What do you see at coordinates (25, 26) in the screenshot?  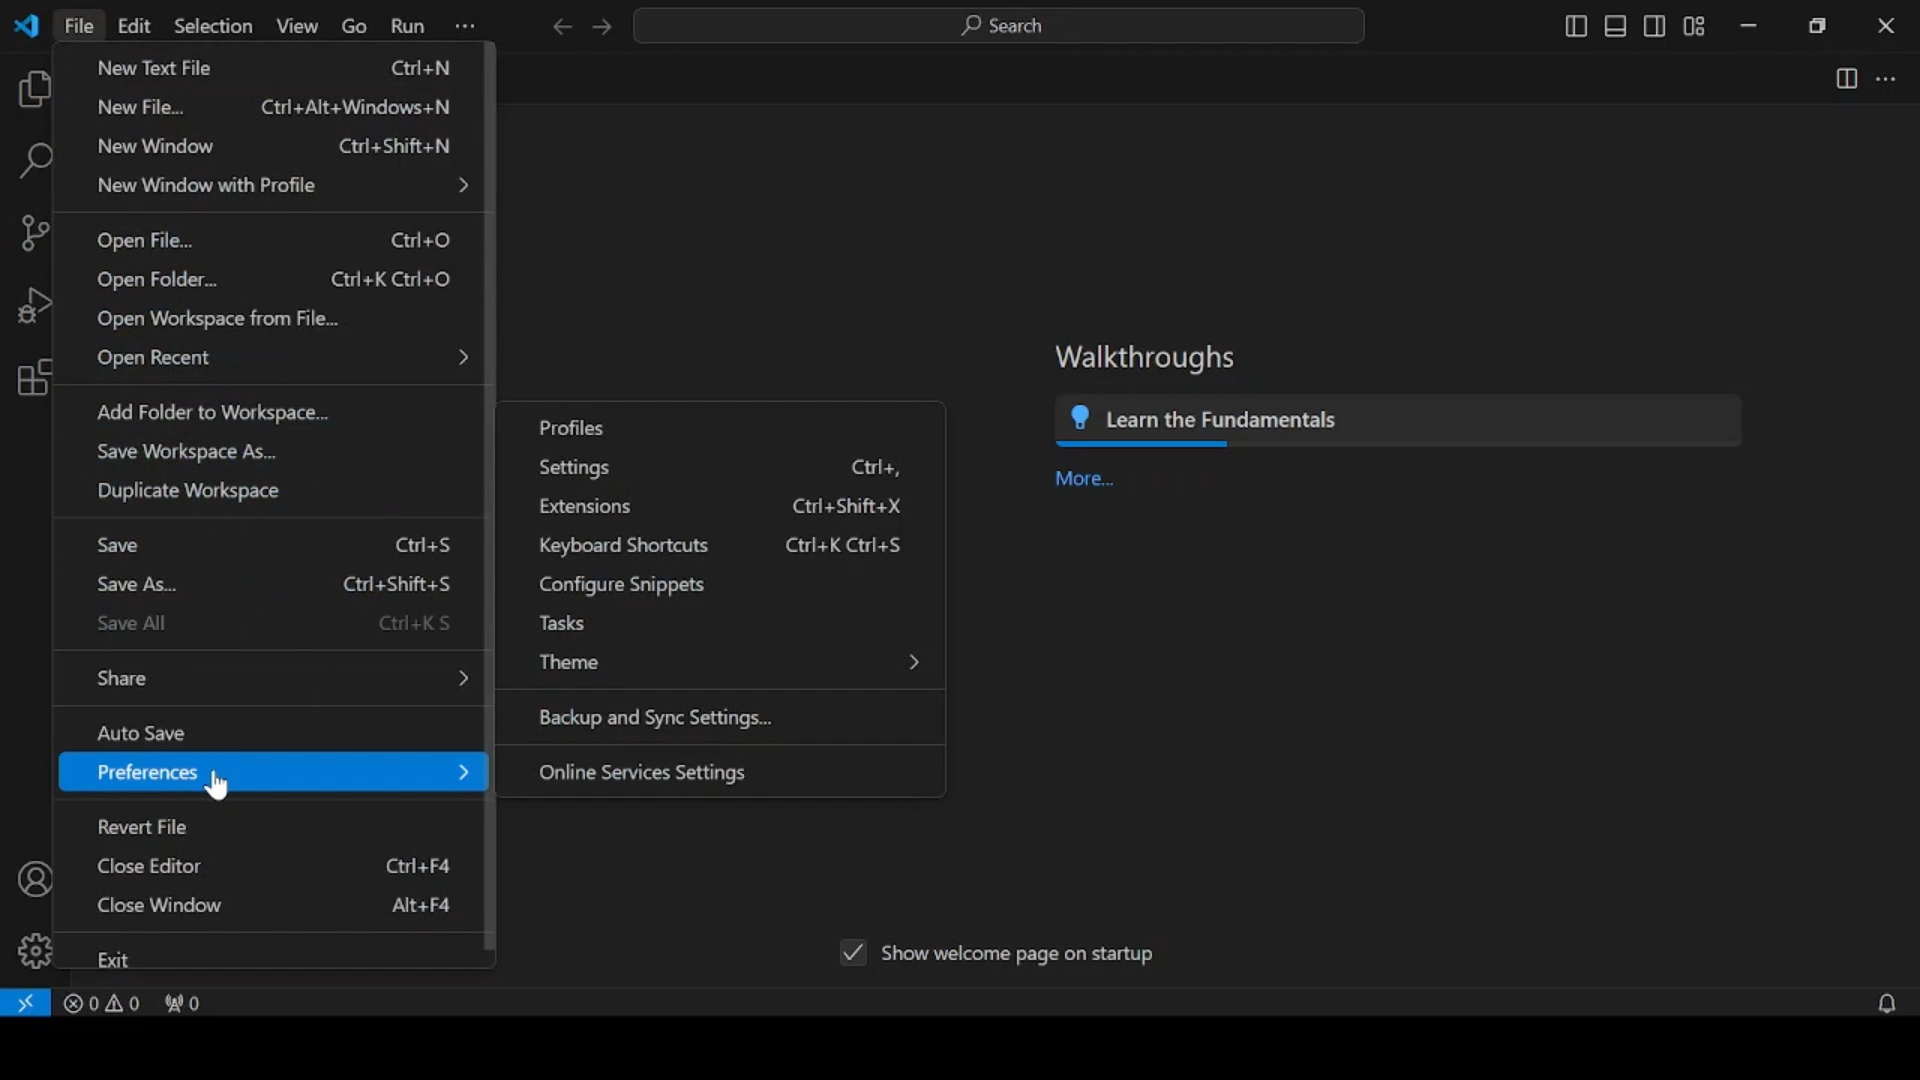 I see `vscode logo` at bounding box center [25, 26].